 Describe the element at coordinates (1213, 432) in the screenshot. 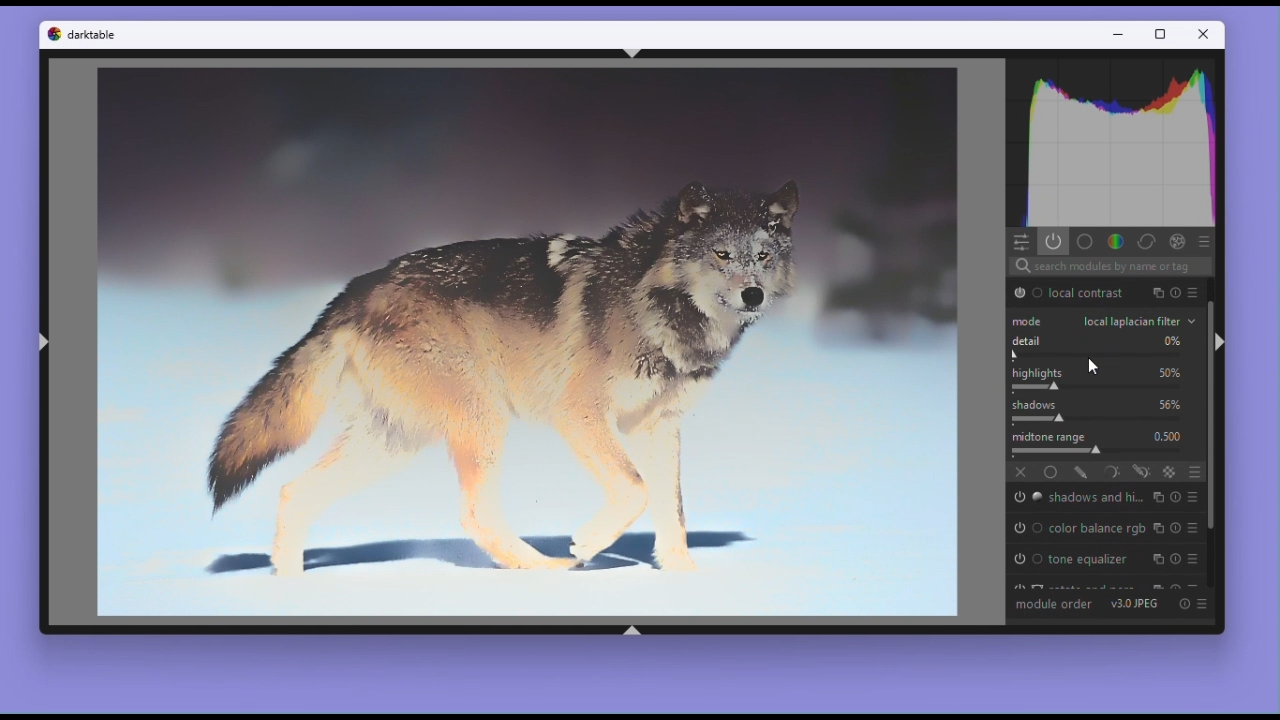

I see `Vertical scrollbar` at that location.